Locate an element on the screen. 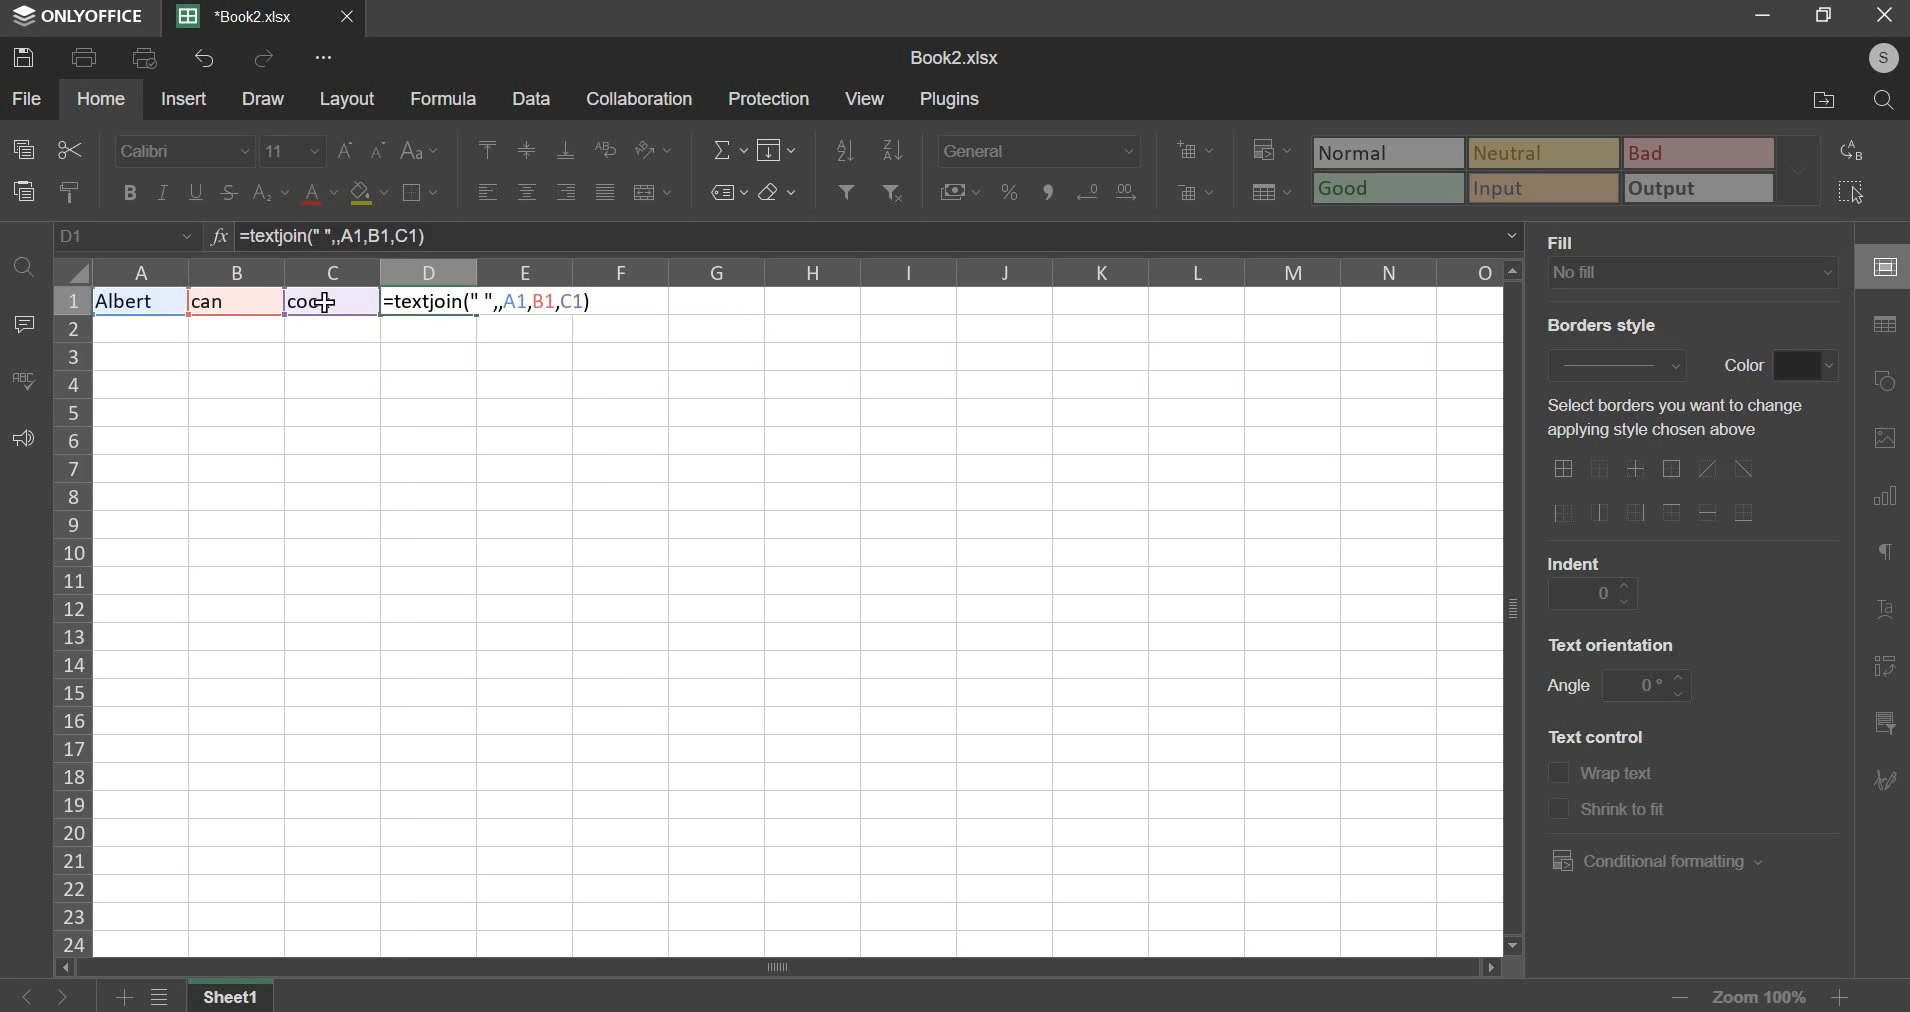  number format is located at coordinates (1039, 148).